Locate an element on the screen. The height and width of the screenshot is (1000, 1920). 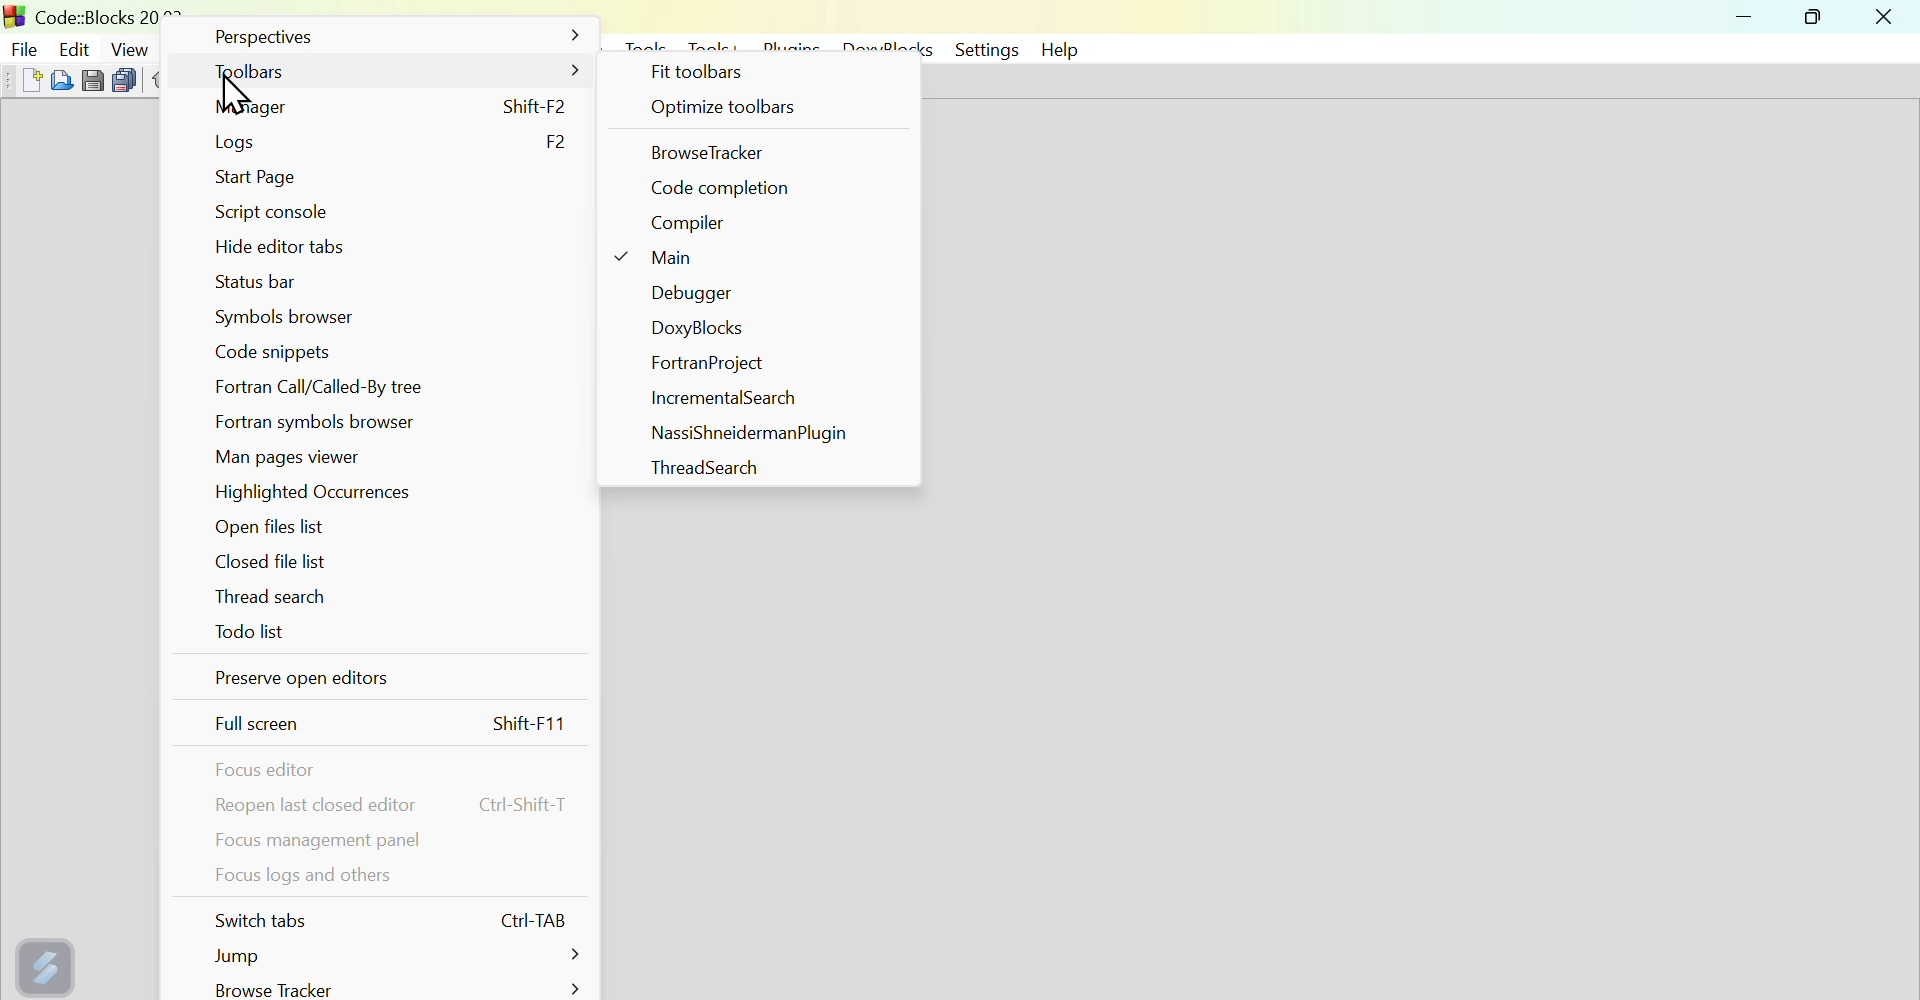
optimise toolbars is located at coordinates (760, 110).